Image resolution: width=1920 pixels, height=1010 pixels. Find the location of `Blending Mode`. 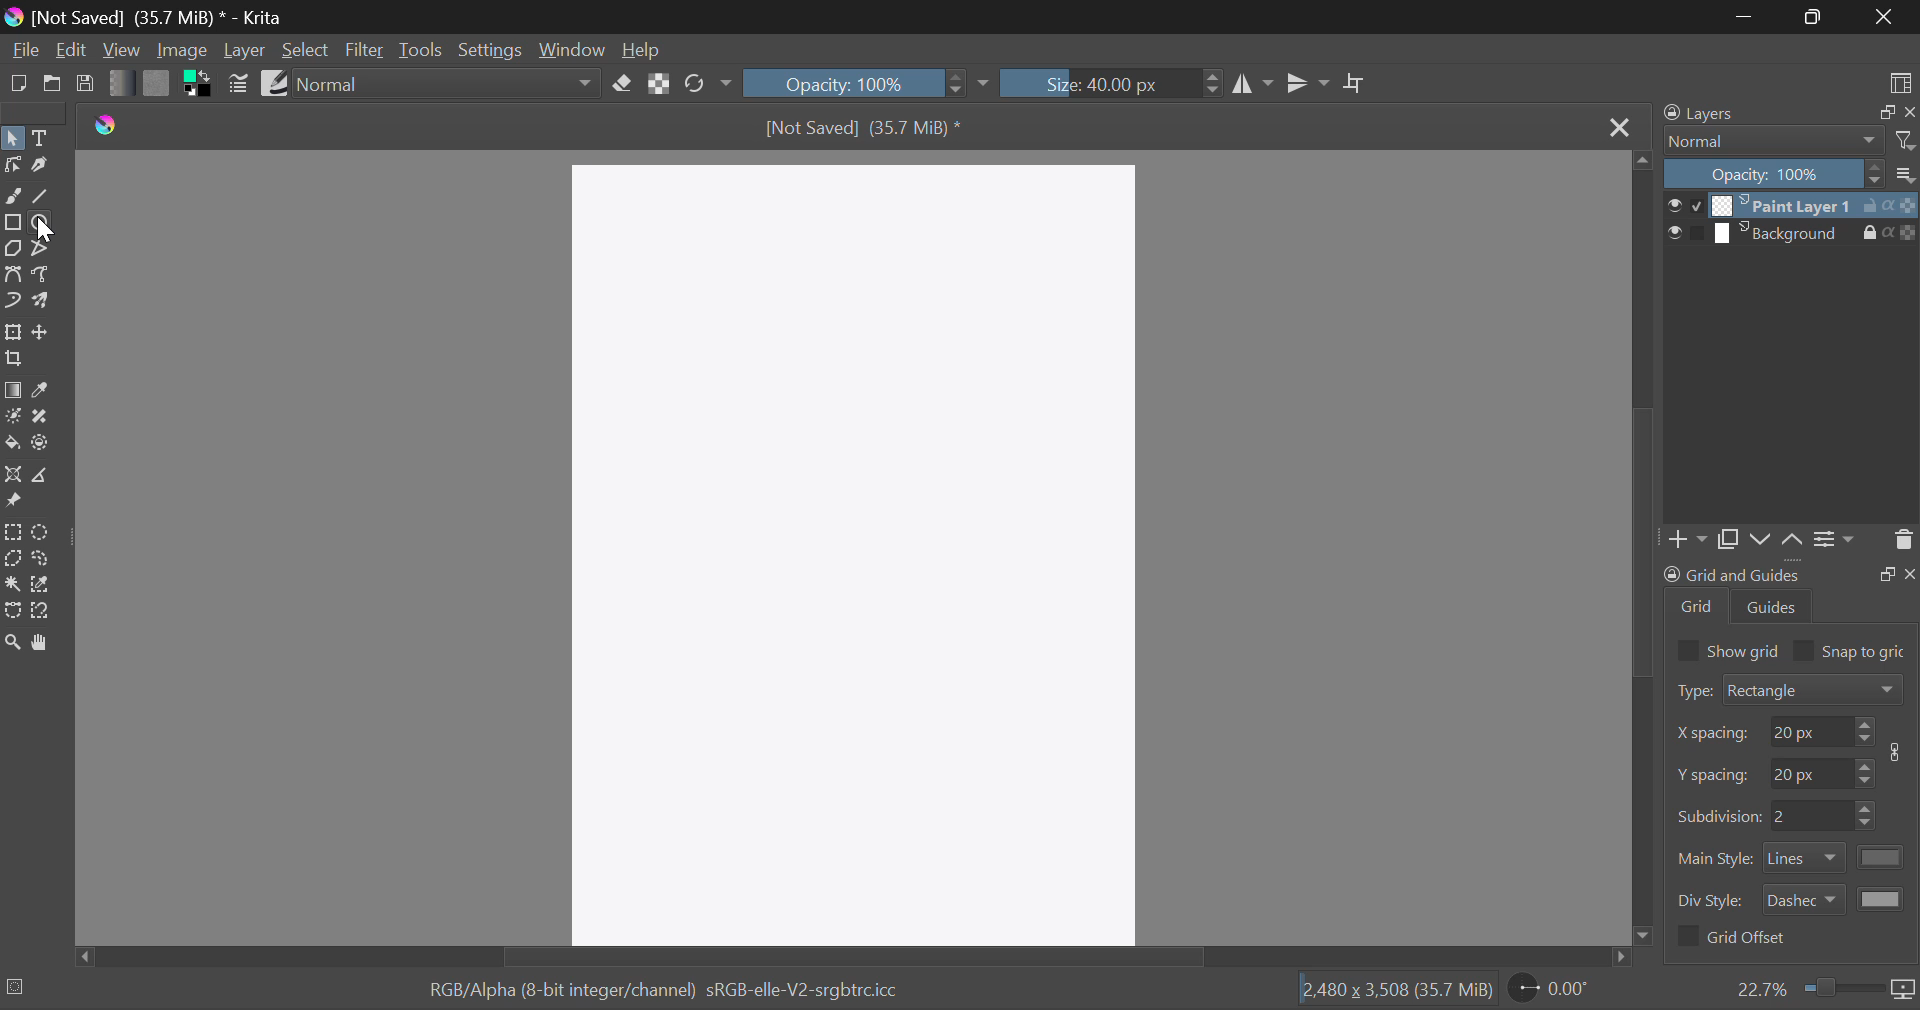

Blending Mode is located at coordinates (450, 84).